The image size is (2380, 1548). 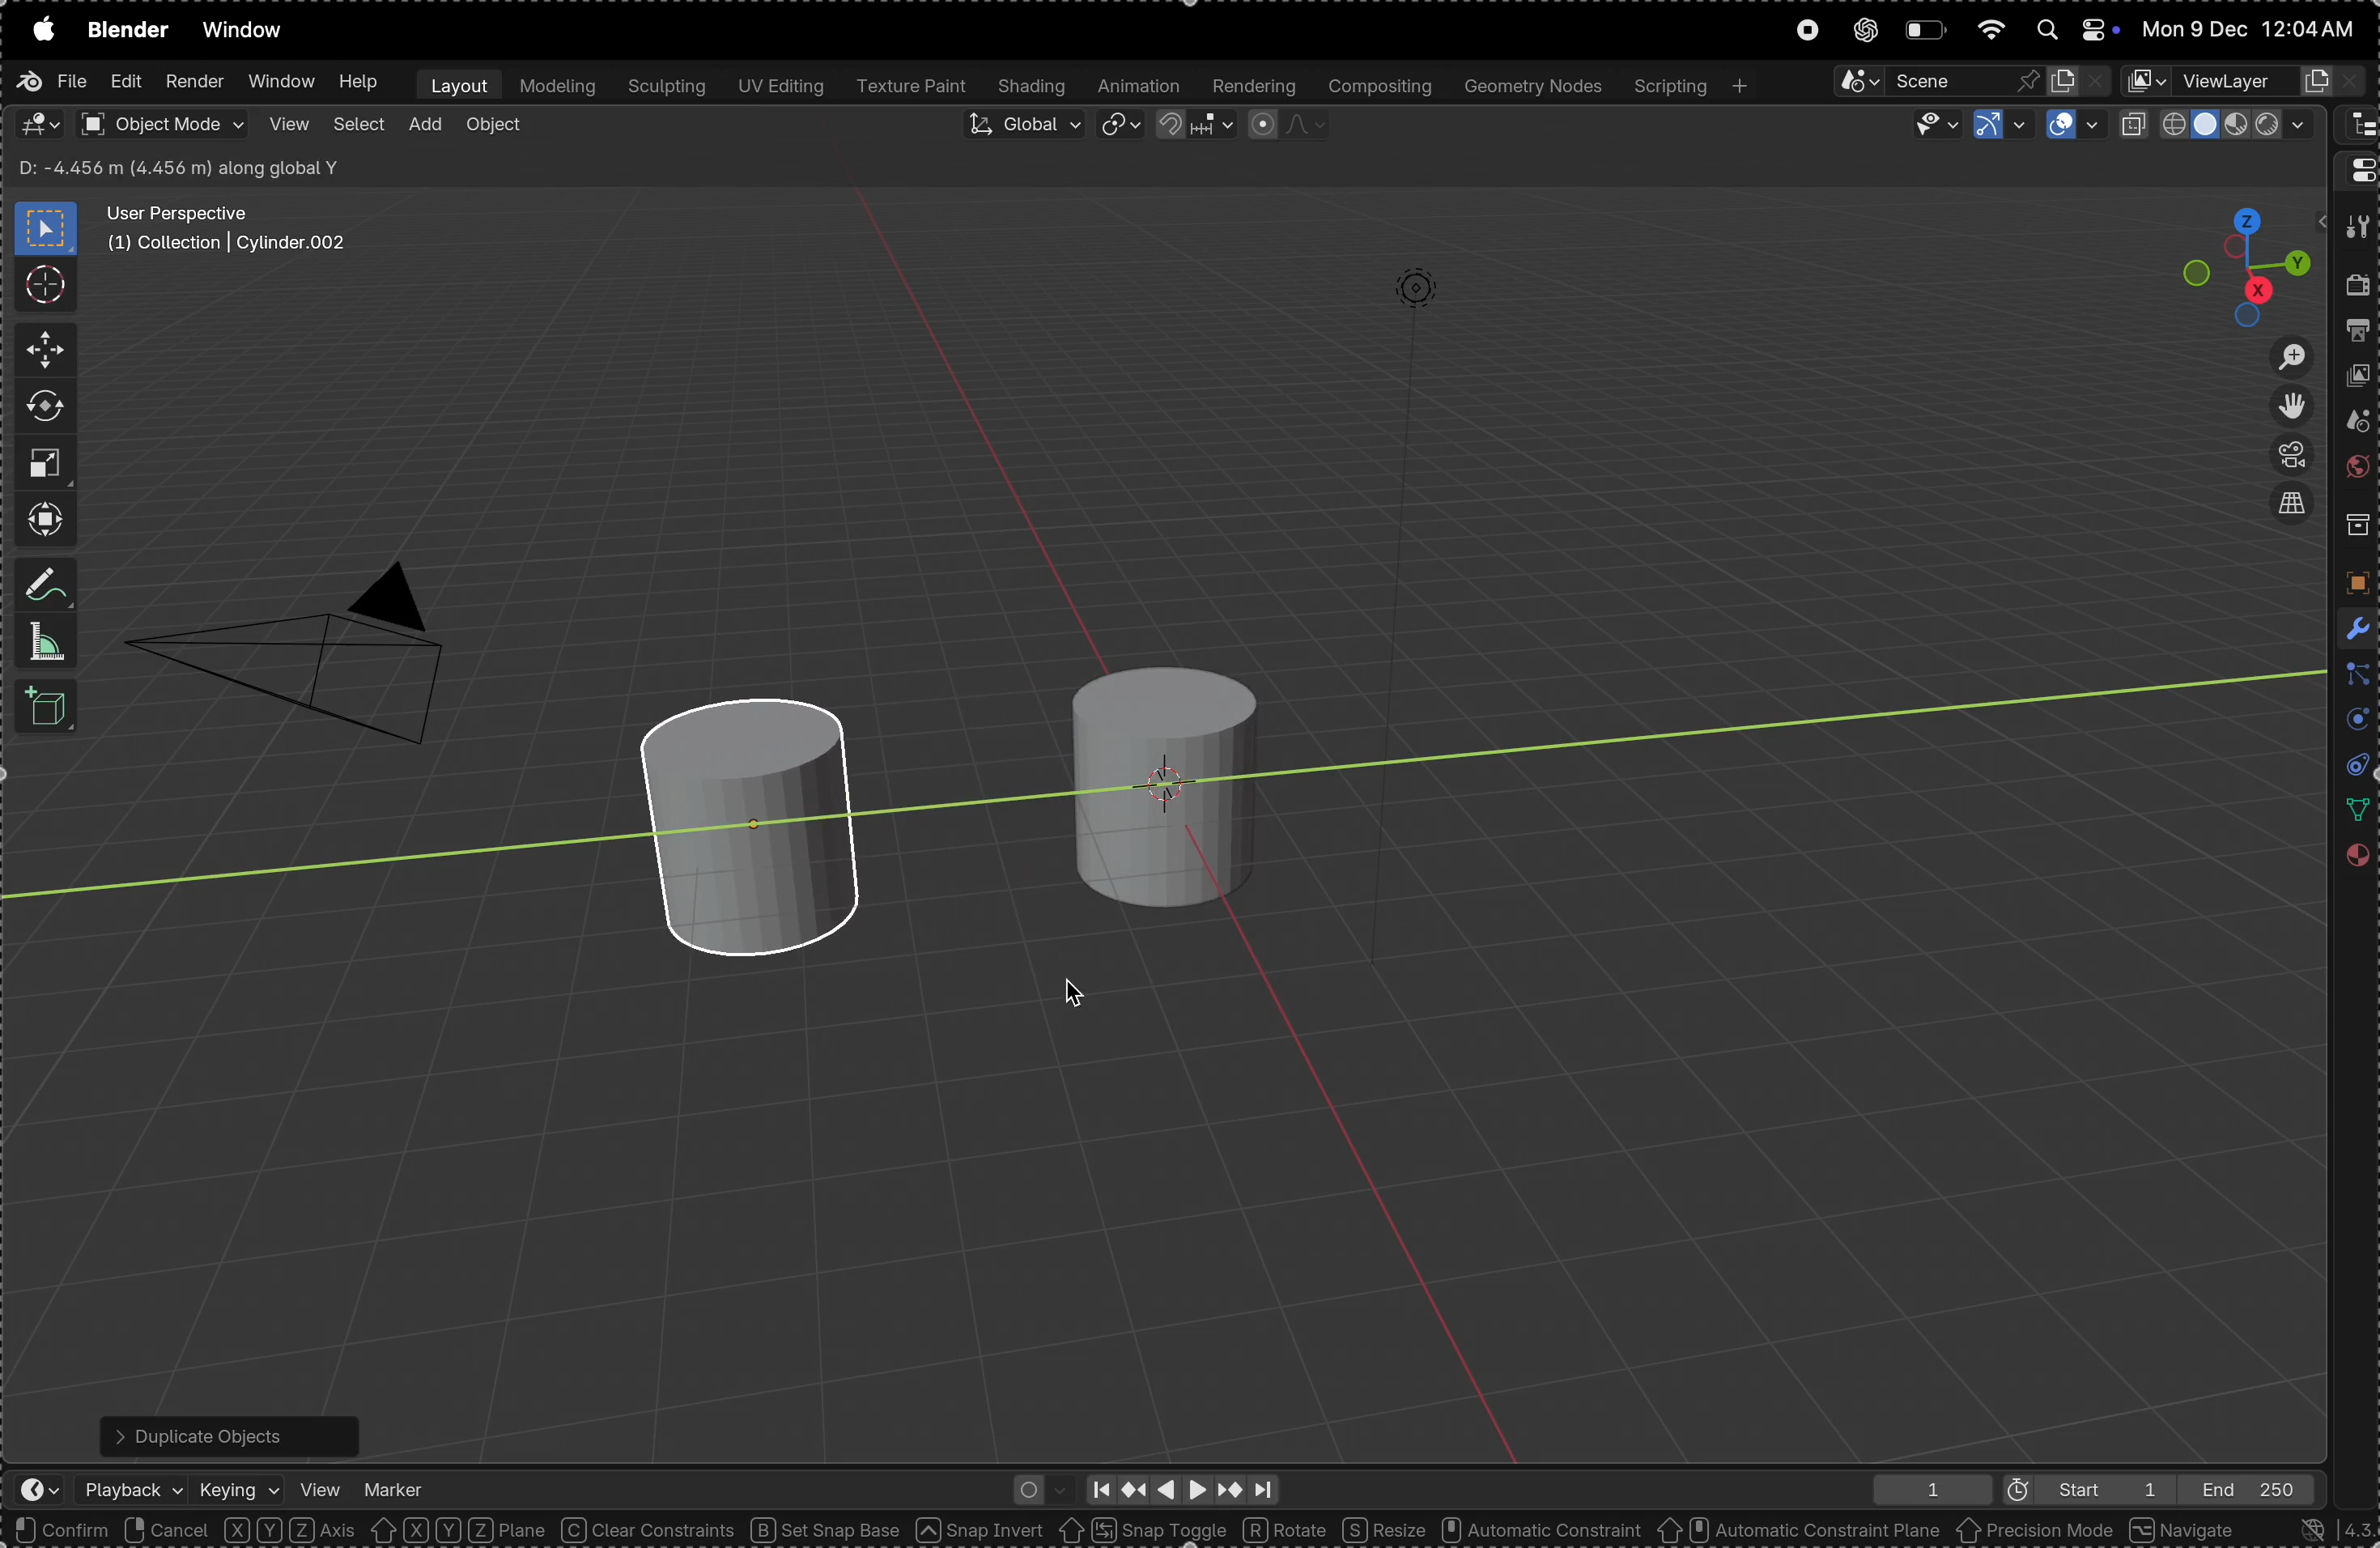 I want to click on cursor, so click(x=1076, y=994).